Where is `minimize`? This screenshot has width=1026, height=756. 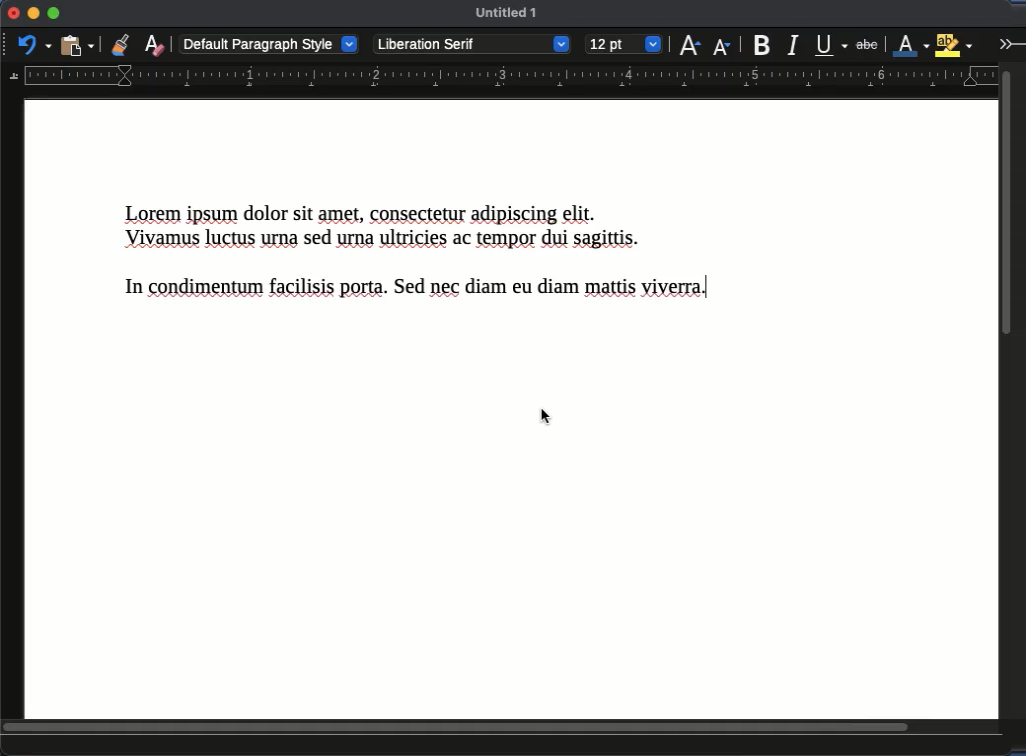 minimize is located at coordinates (33, 13).